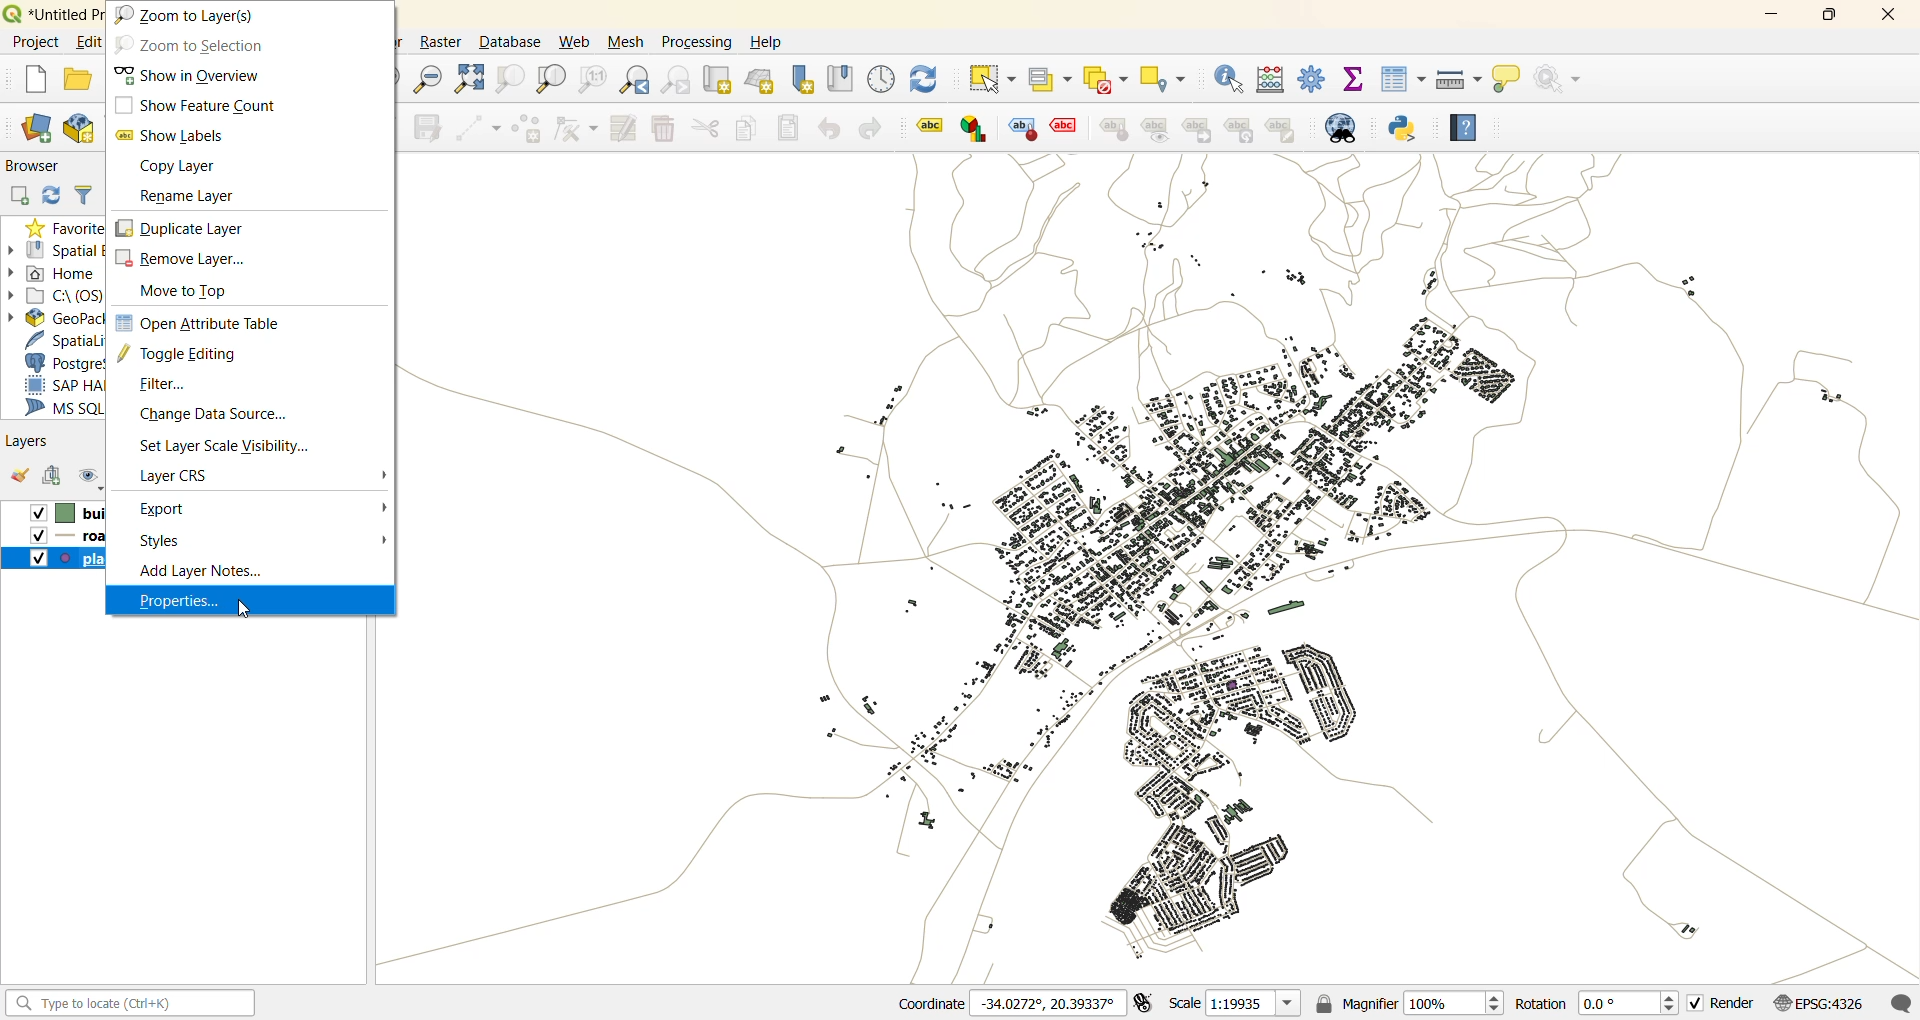 The height and width of the screenshot is (1020, 1920). Describe the element at coordinates (697, 44) in the screenshot. I see `processing` at that location.